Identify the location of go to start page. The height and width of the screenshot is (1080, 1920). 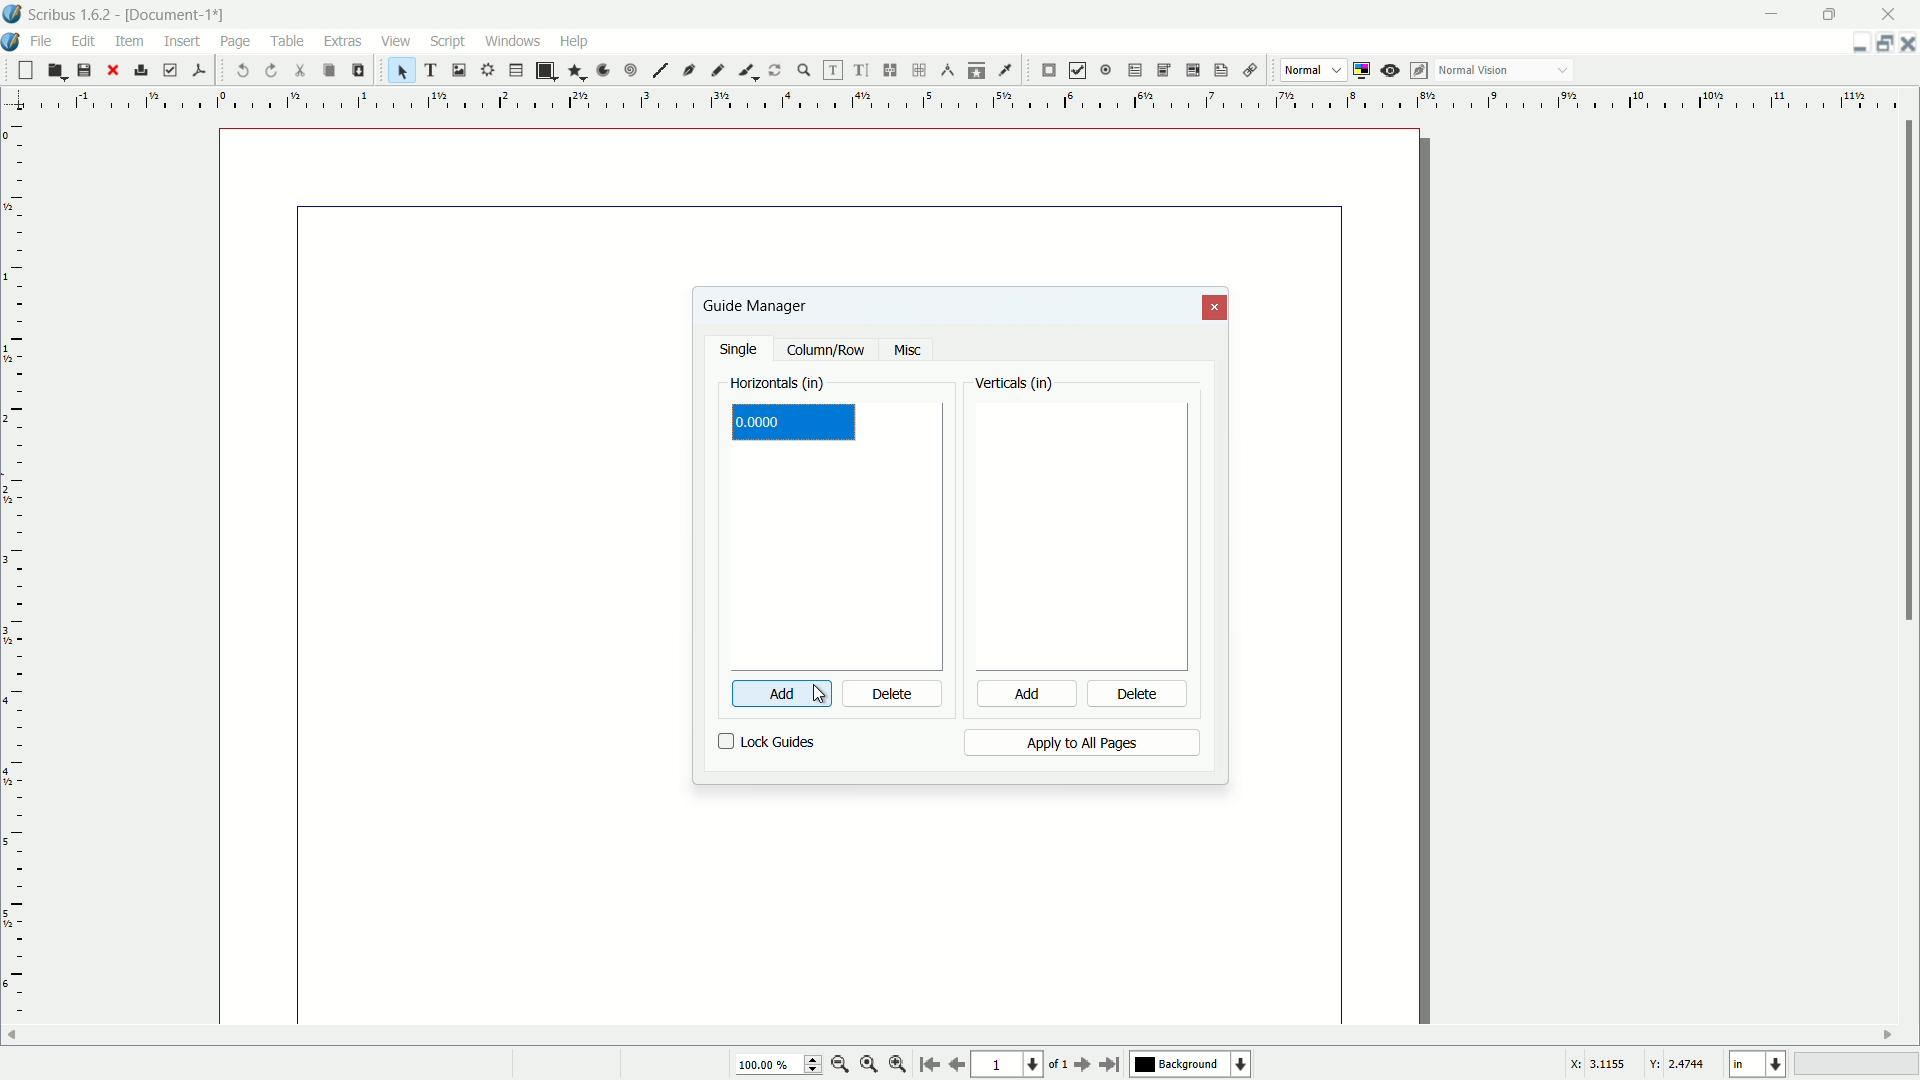
(927, 1066).